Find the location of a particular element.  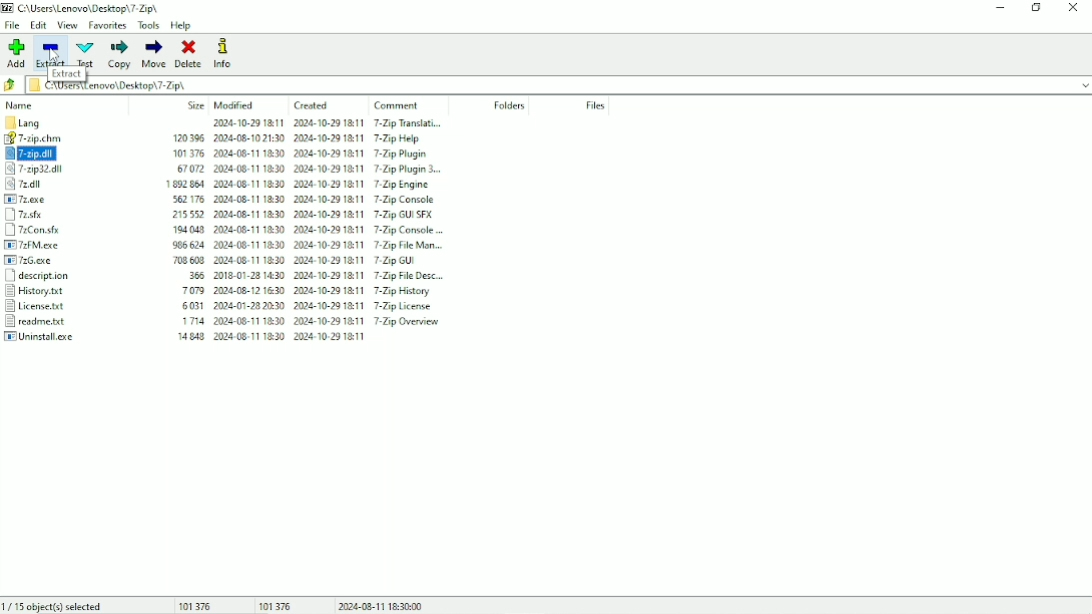

6031 2004-07-2220:30 2004-10-291211 7-Zip License is located at coordinates (310, 308).